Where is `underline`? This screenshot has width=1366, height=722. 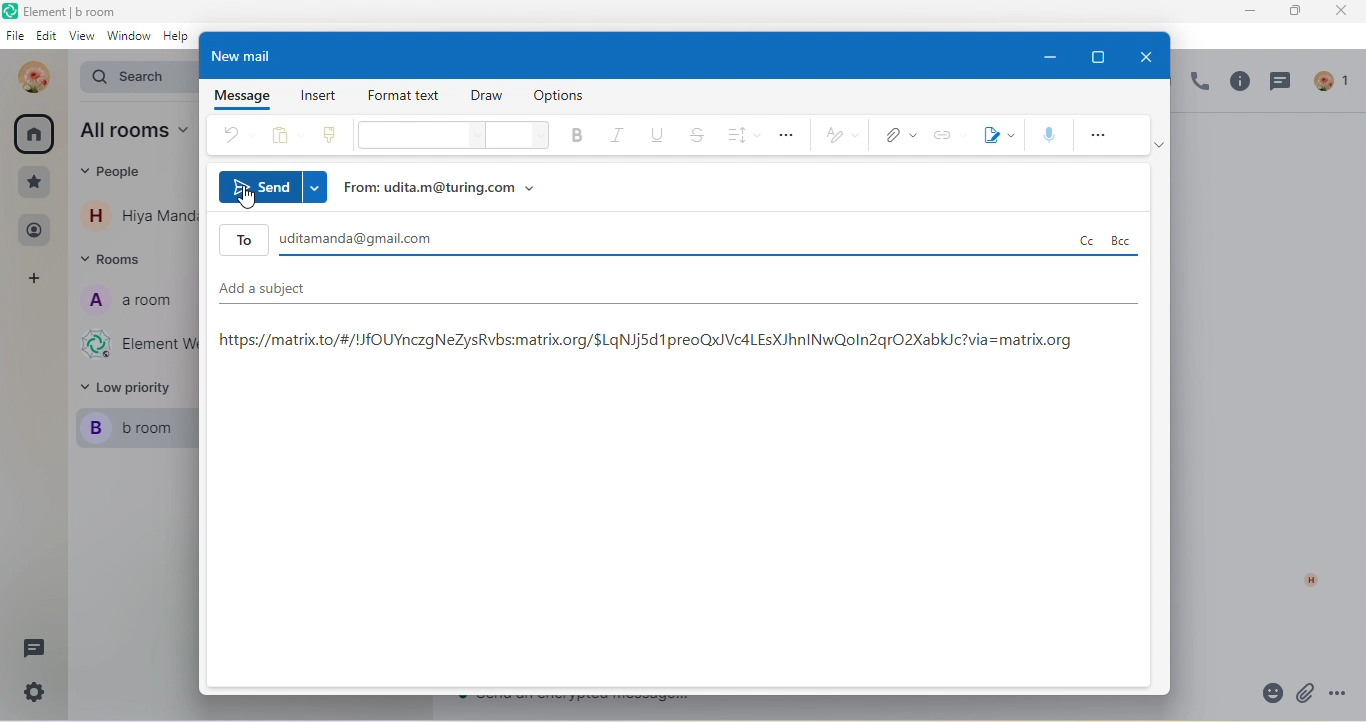 underline is located at coordinates (658, 138).